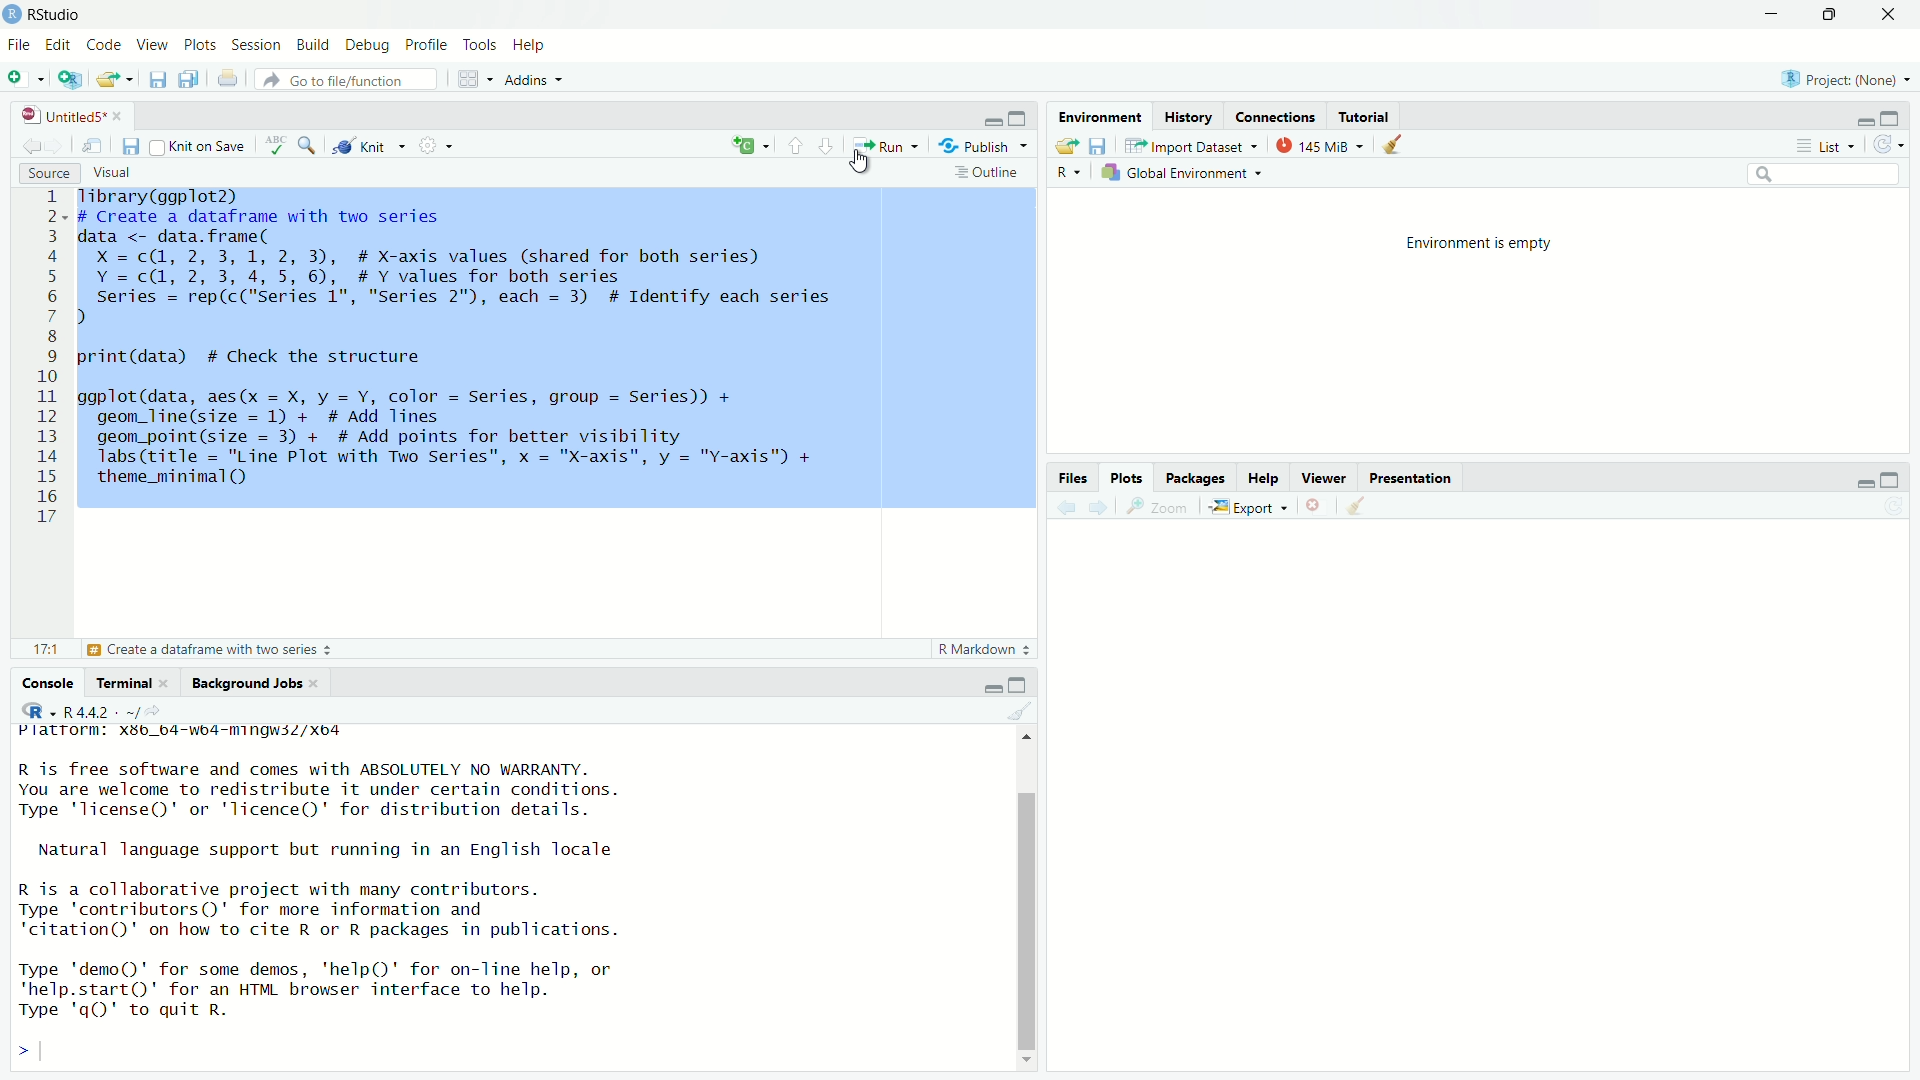 This screenshot has height=1080, width=1920. Describe the element at coordinates (425, 47) in the screenshot. I see `Profile` at that location.